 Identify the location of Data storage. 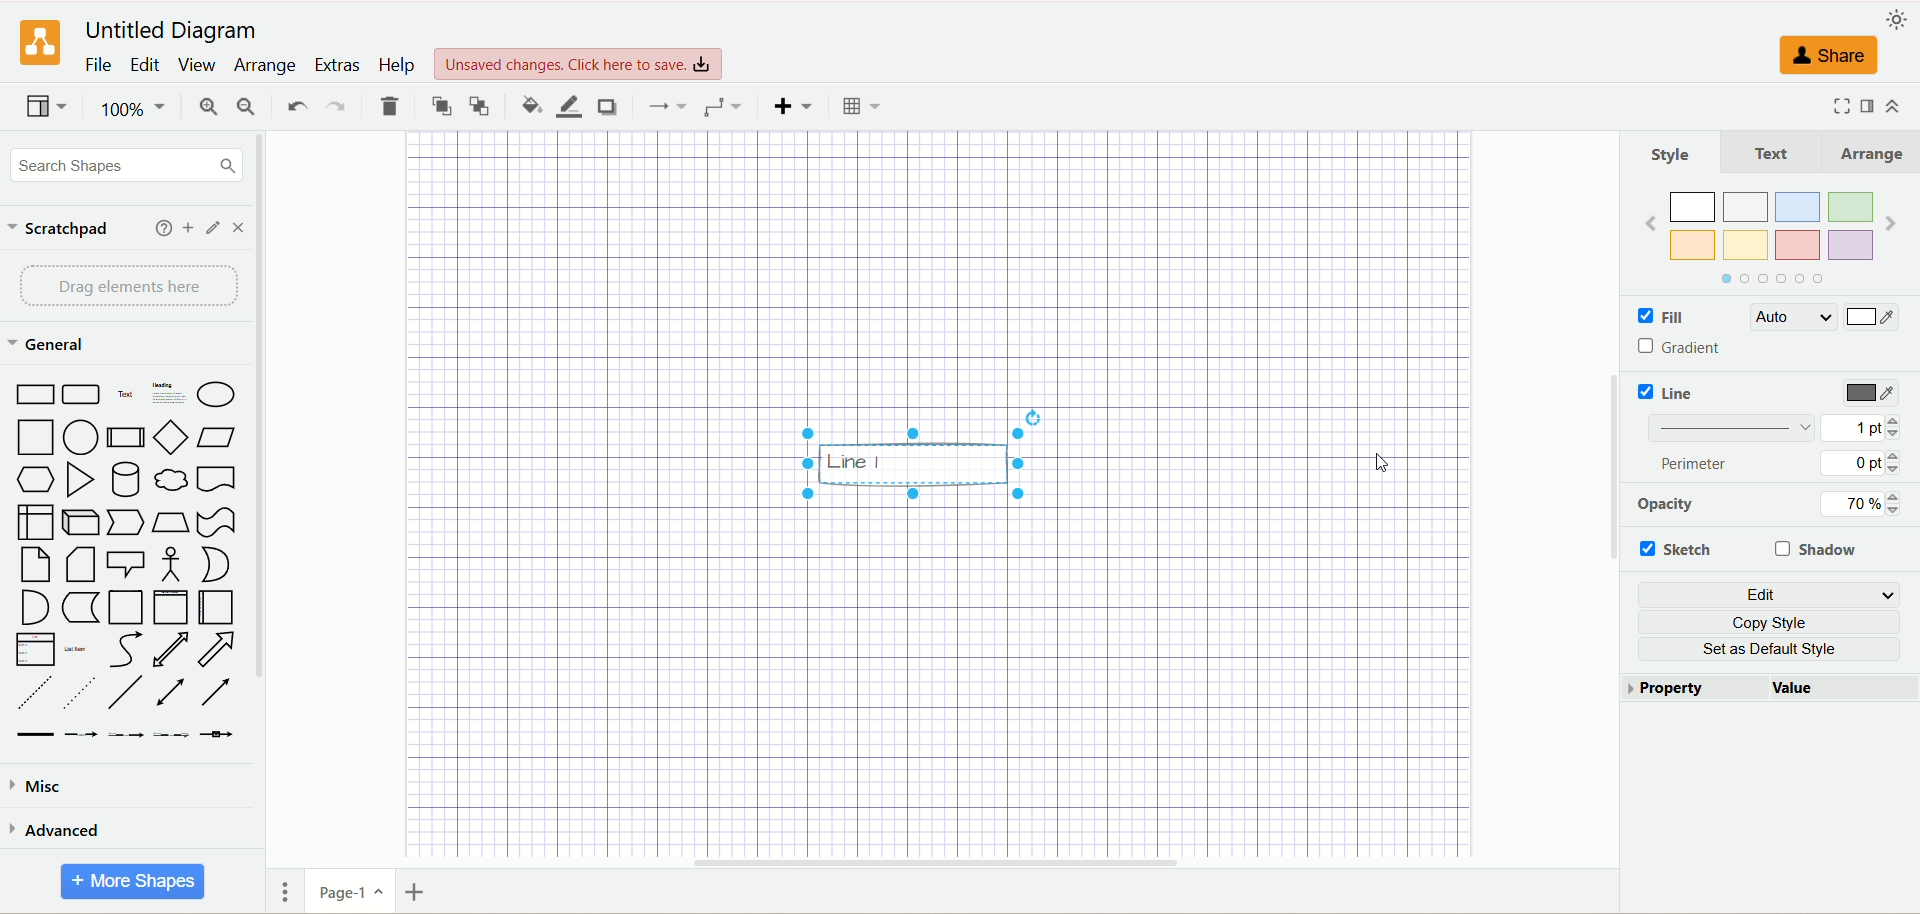
(80, 608).